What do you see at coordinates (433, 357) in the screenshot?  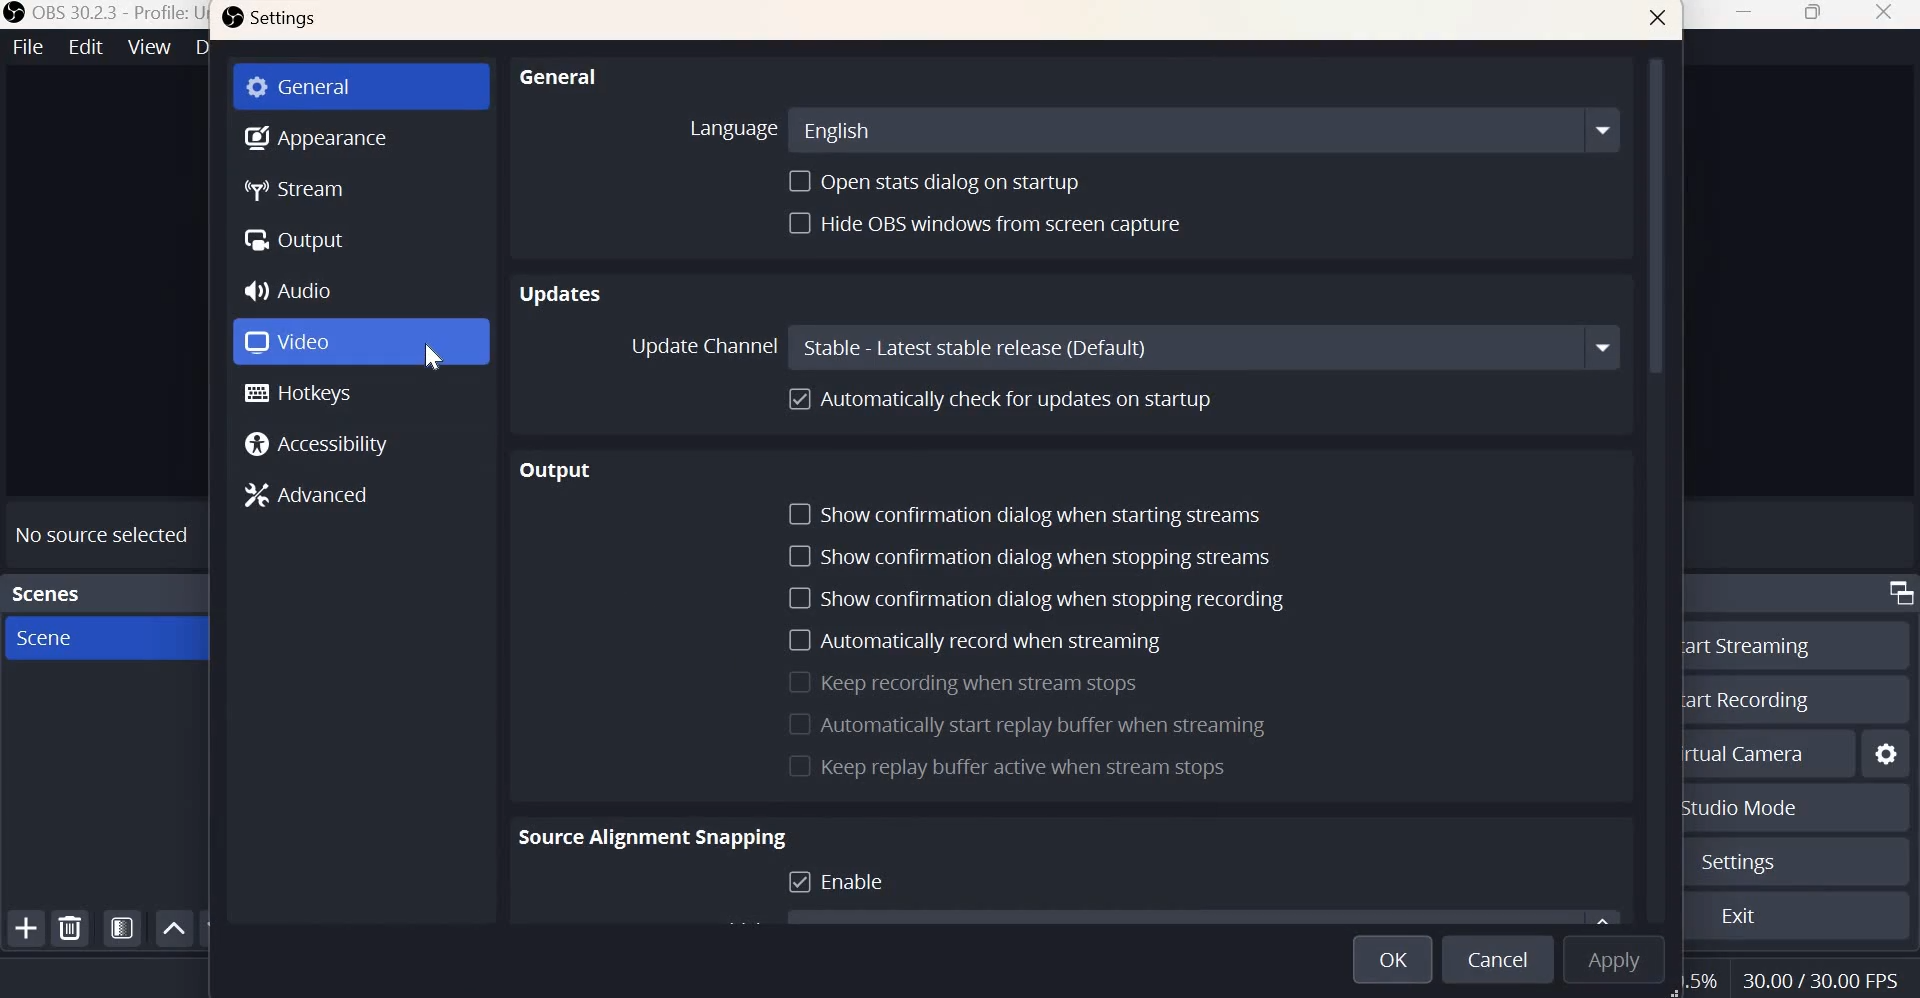 I see `cursor` at bounding box center [433, 357].